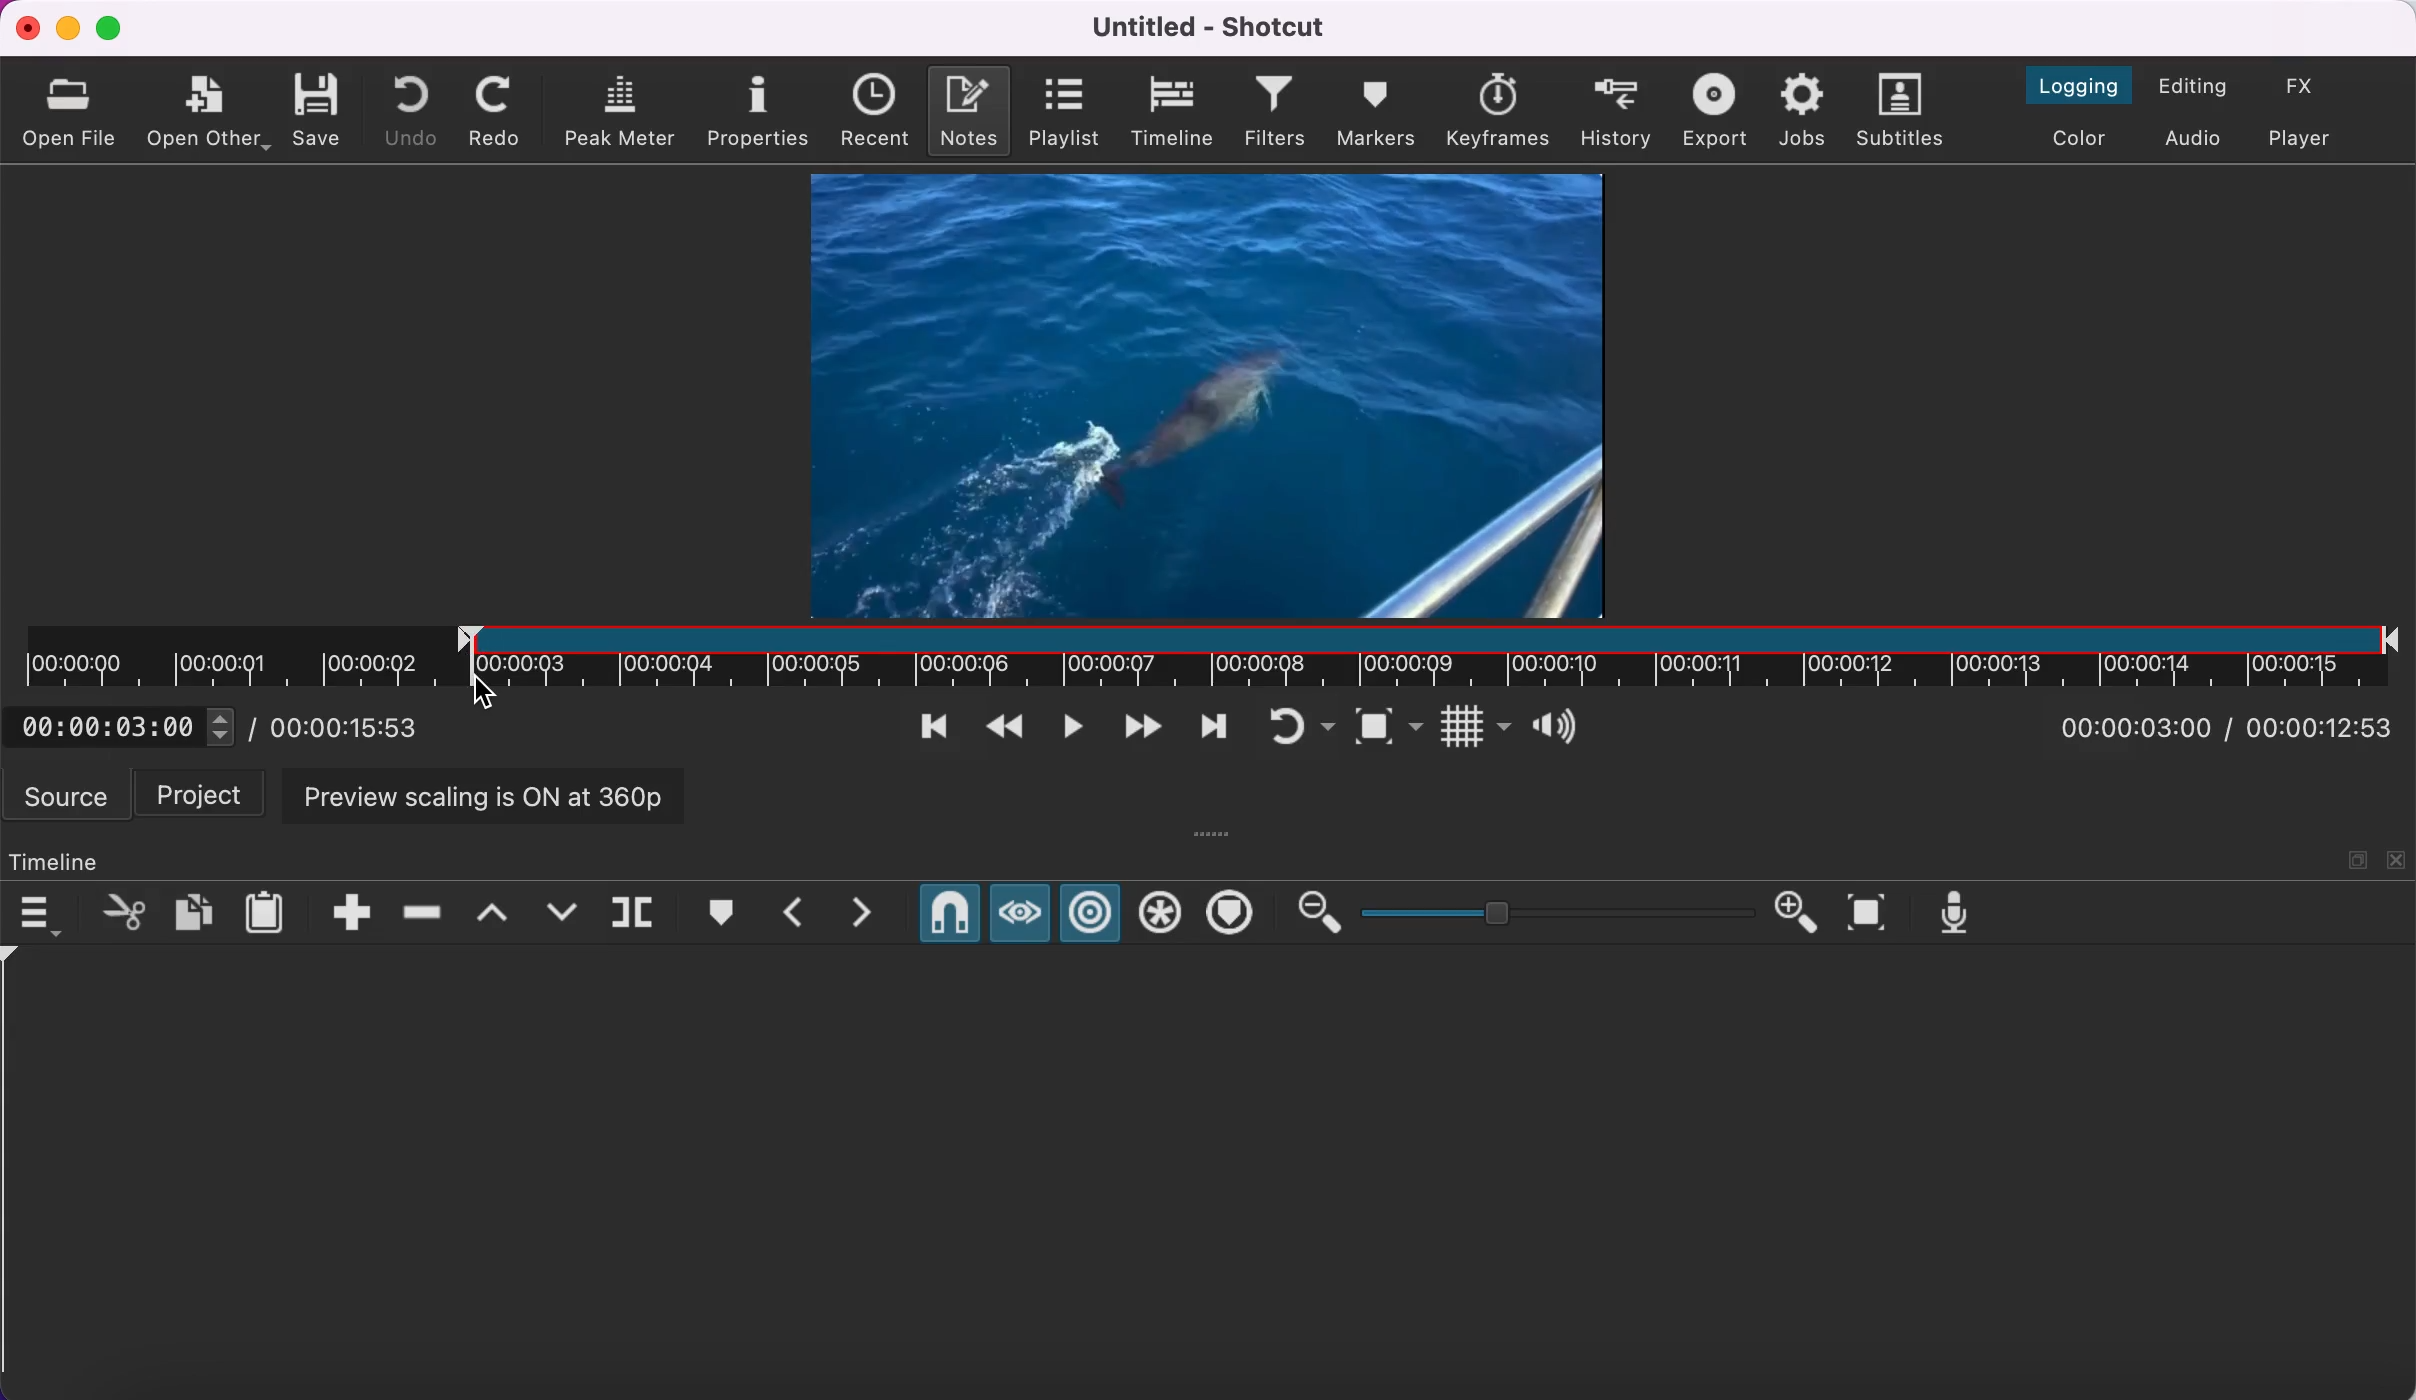 The height and width of the screenshot is (1400, 2416). Describe the element at coordinates (57, 862) in the screenshot. I see `timeline panel` at that location.